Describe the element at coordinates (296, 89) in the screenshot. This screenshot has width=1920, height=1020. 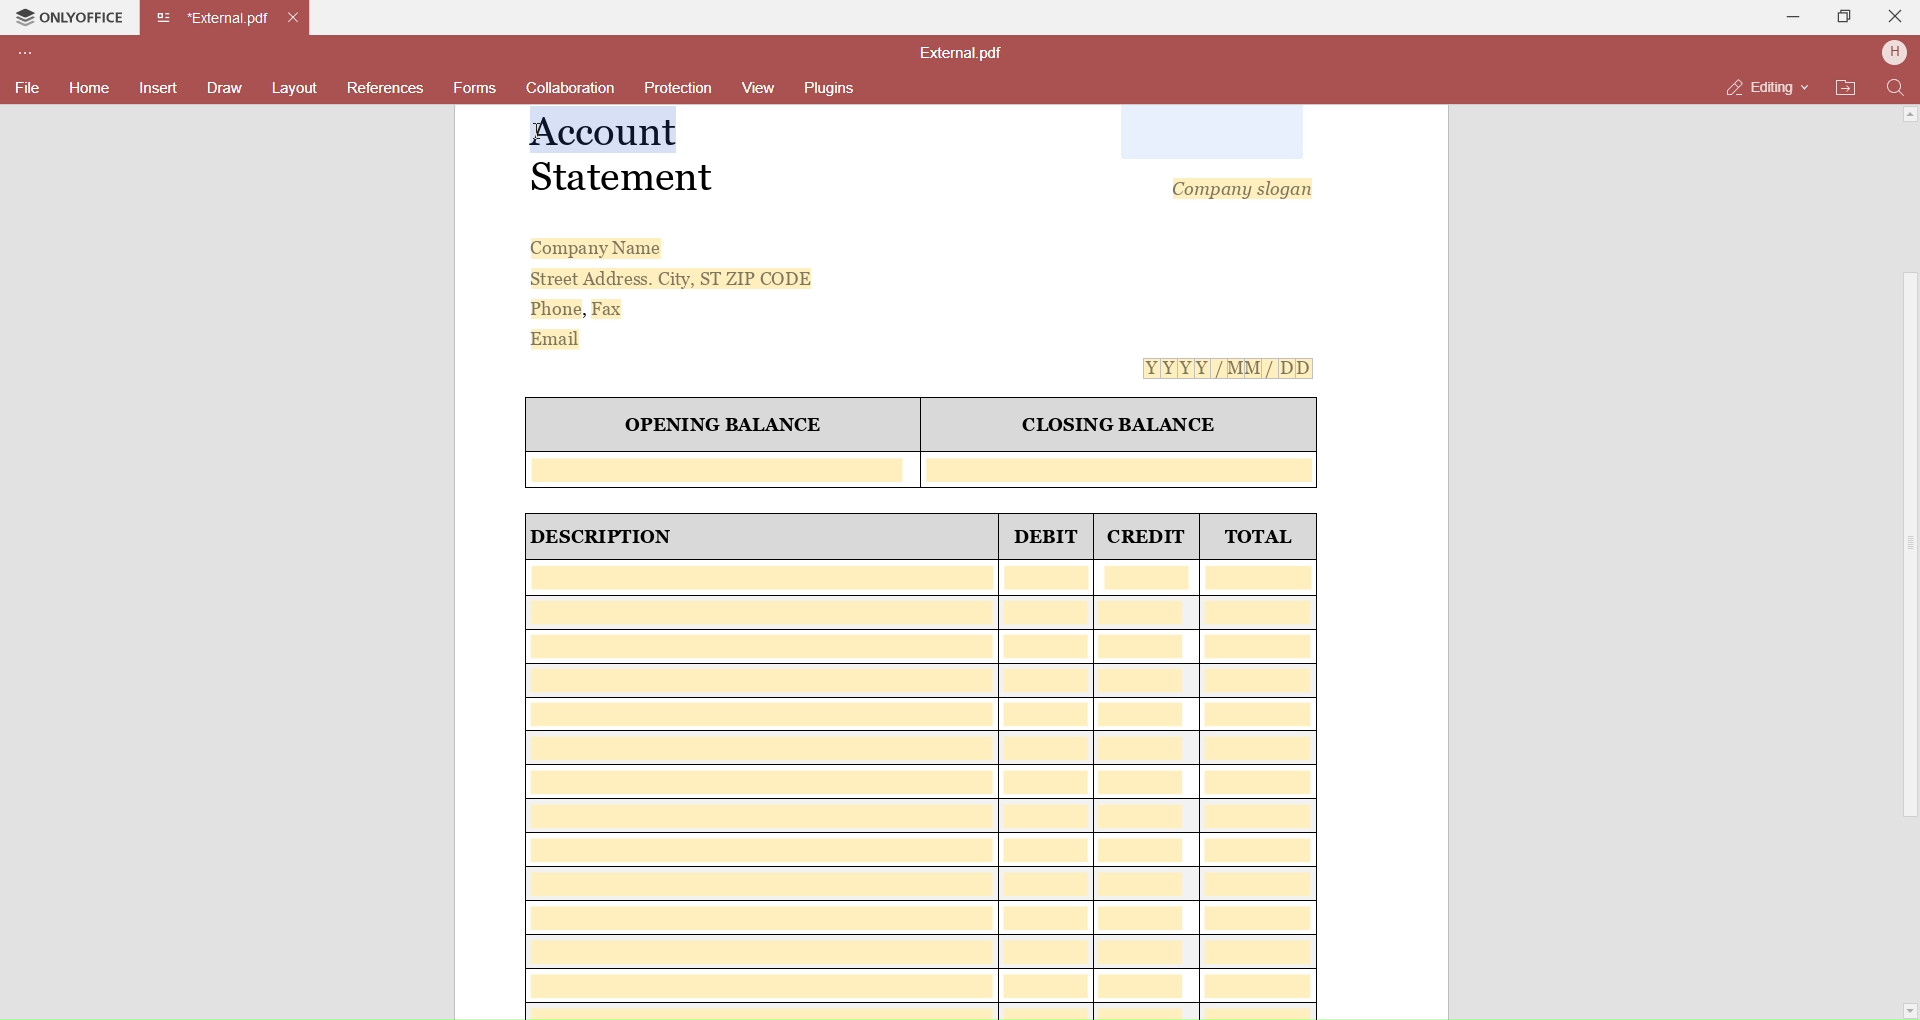
I see `Layouts` at that location.